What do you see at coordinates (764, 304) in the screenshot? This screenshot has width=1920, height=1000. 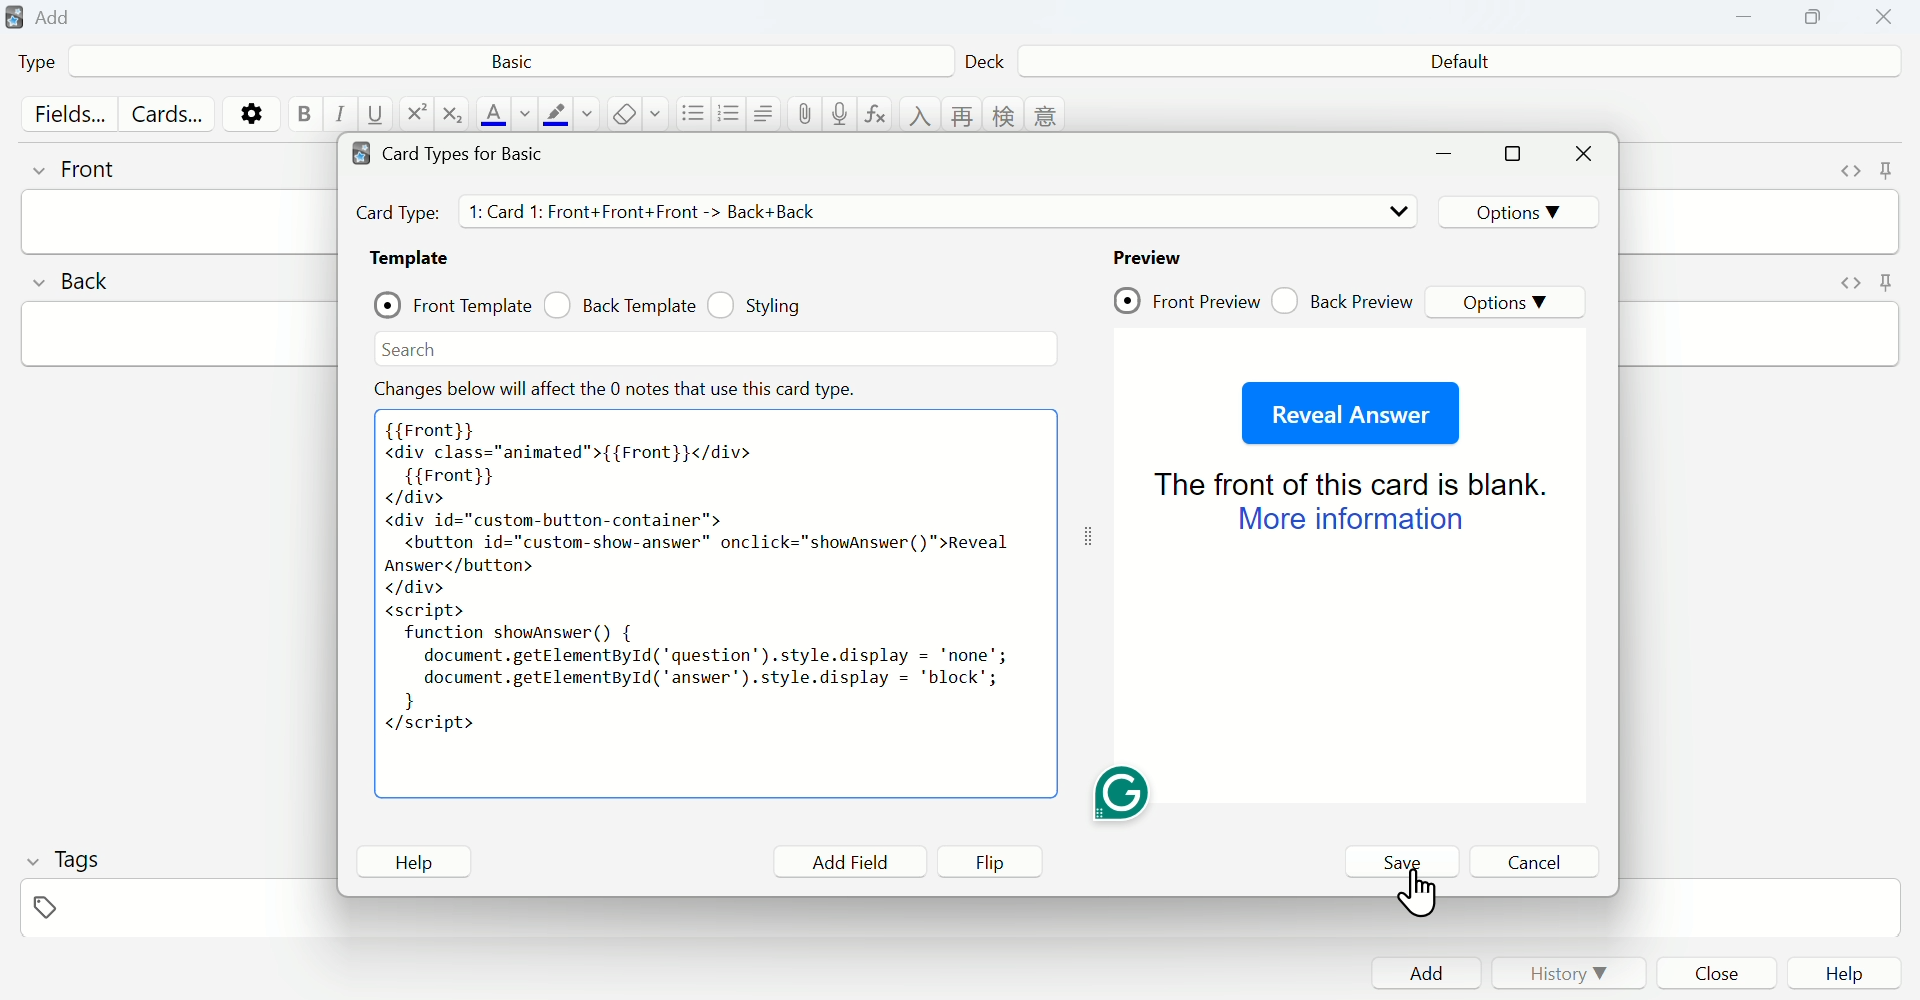 I see `Styling` at bounding box center [764, 304].